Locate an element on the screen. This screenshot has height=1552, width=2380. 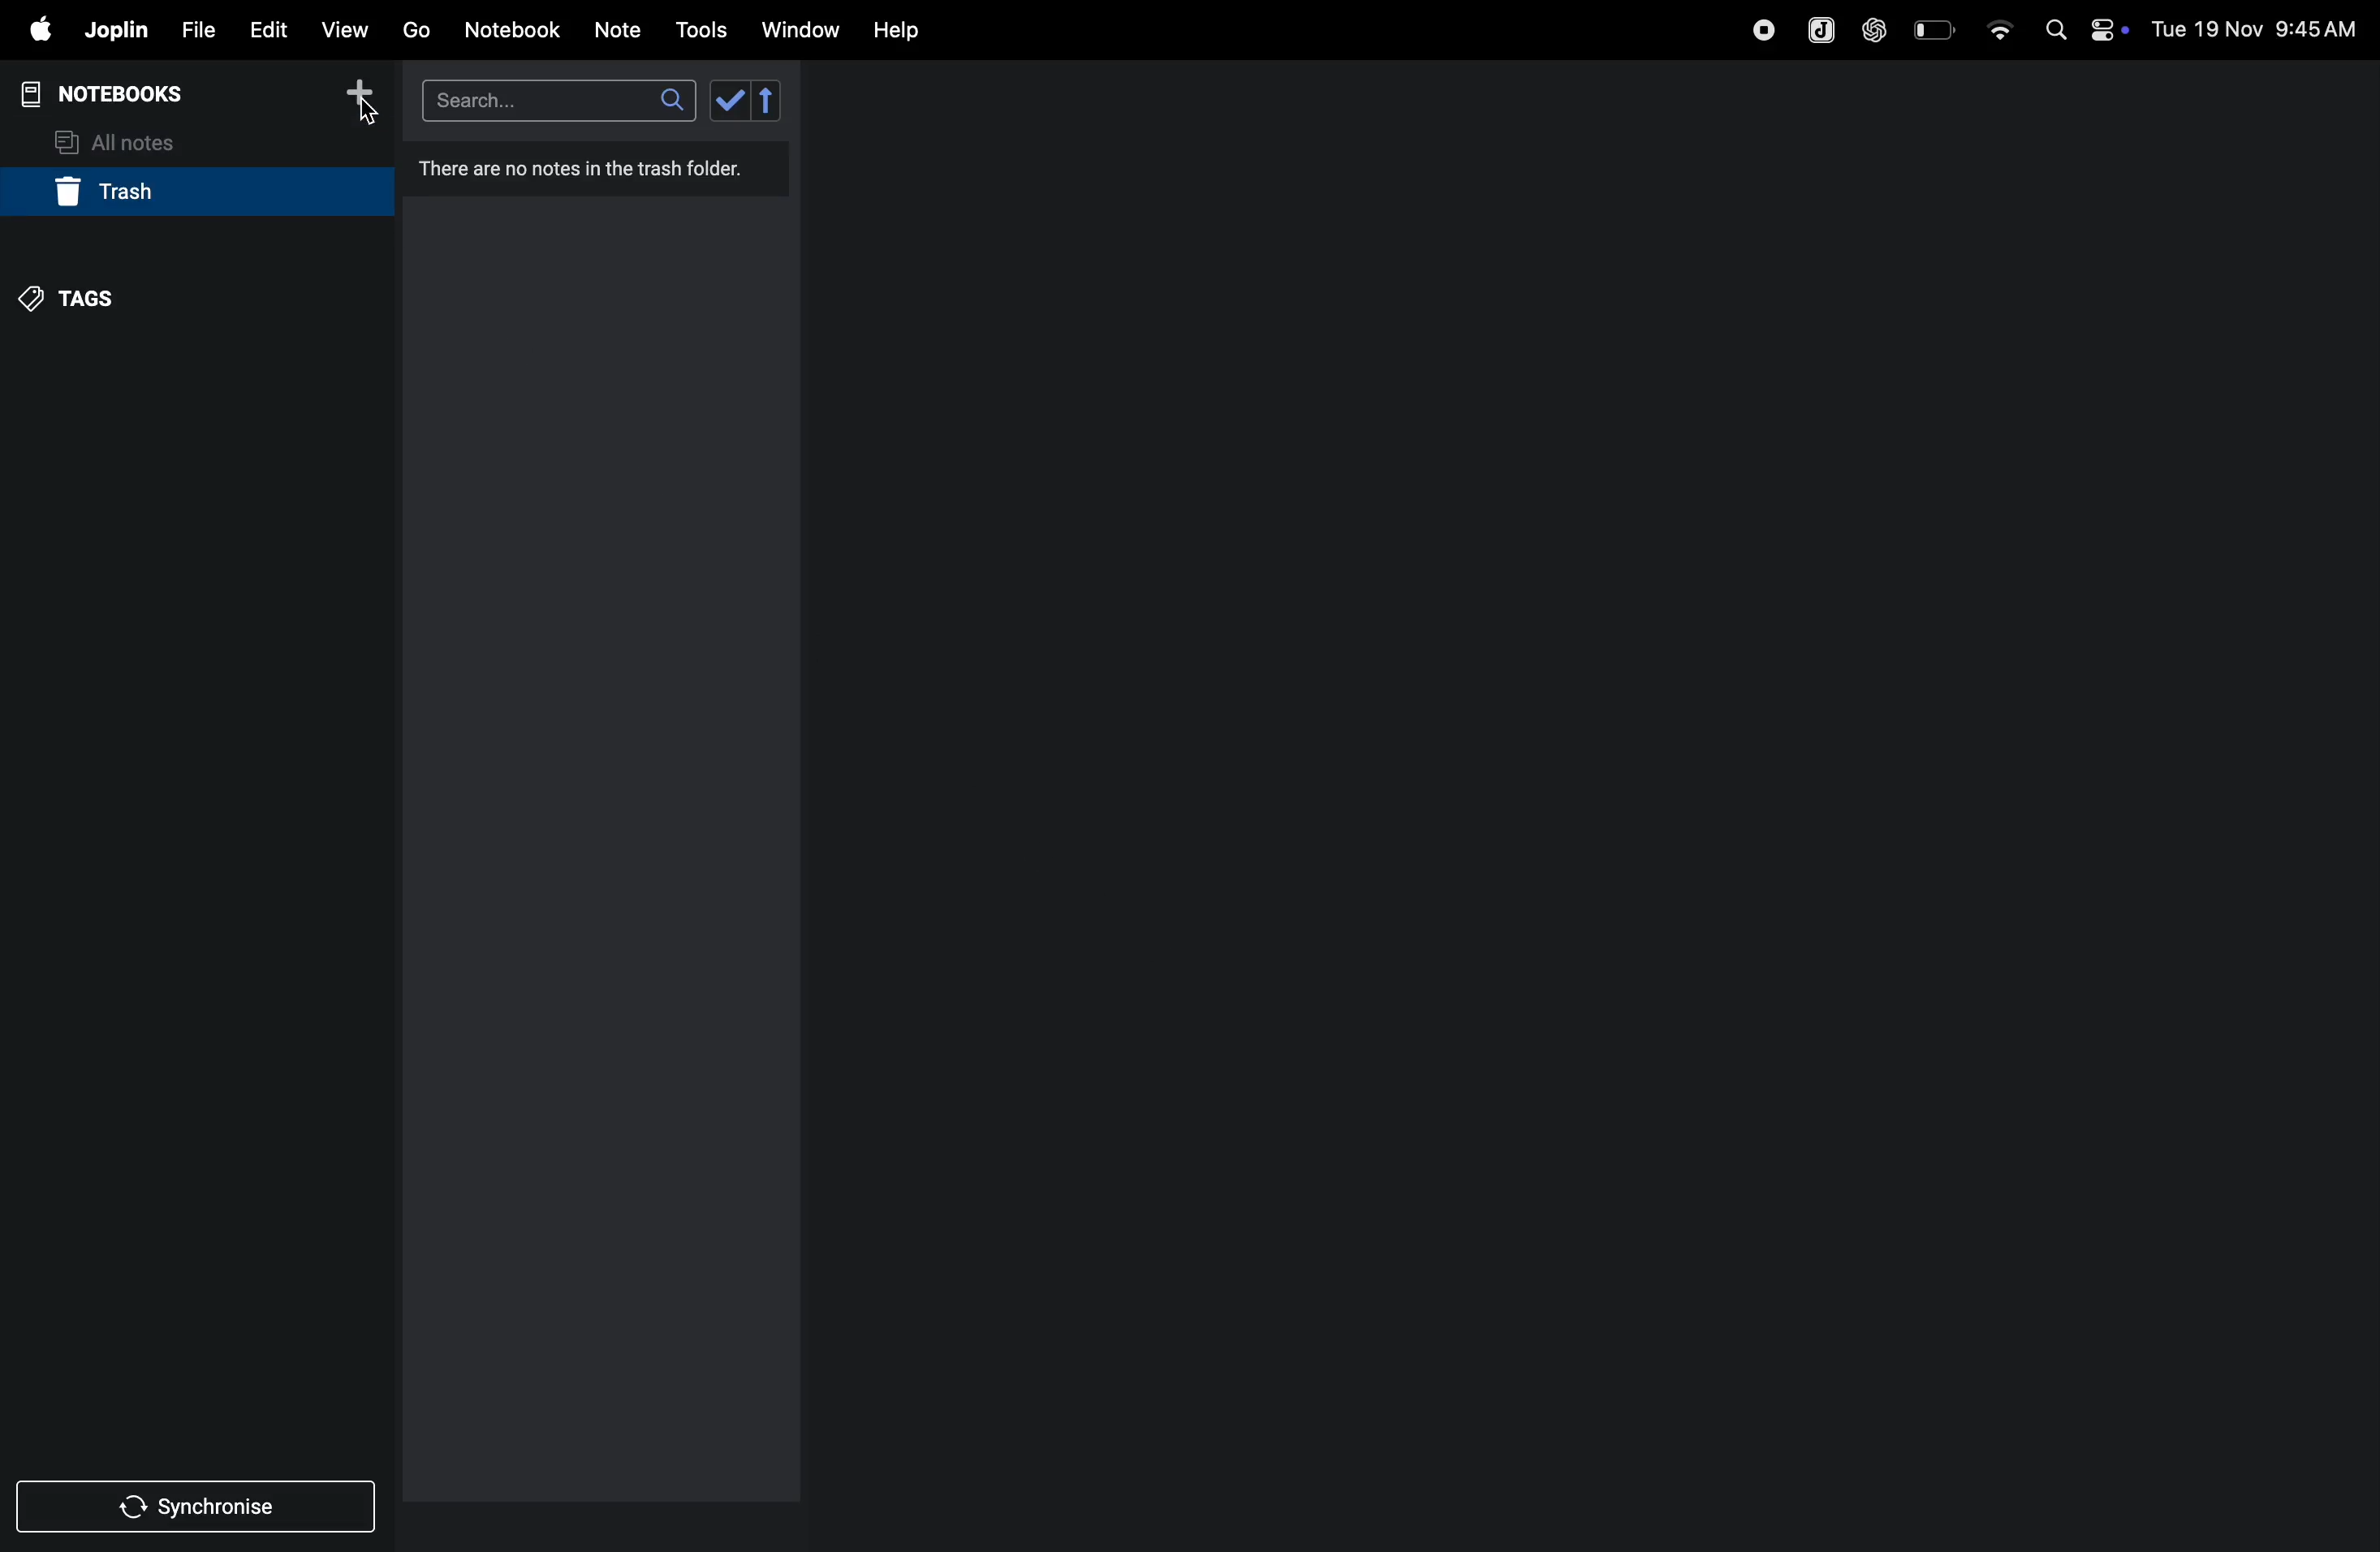
all notes is located at coordinates (127, 140).